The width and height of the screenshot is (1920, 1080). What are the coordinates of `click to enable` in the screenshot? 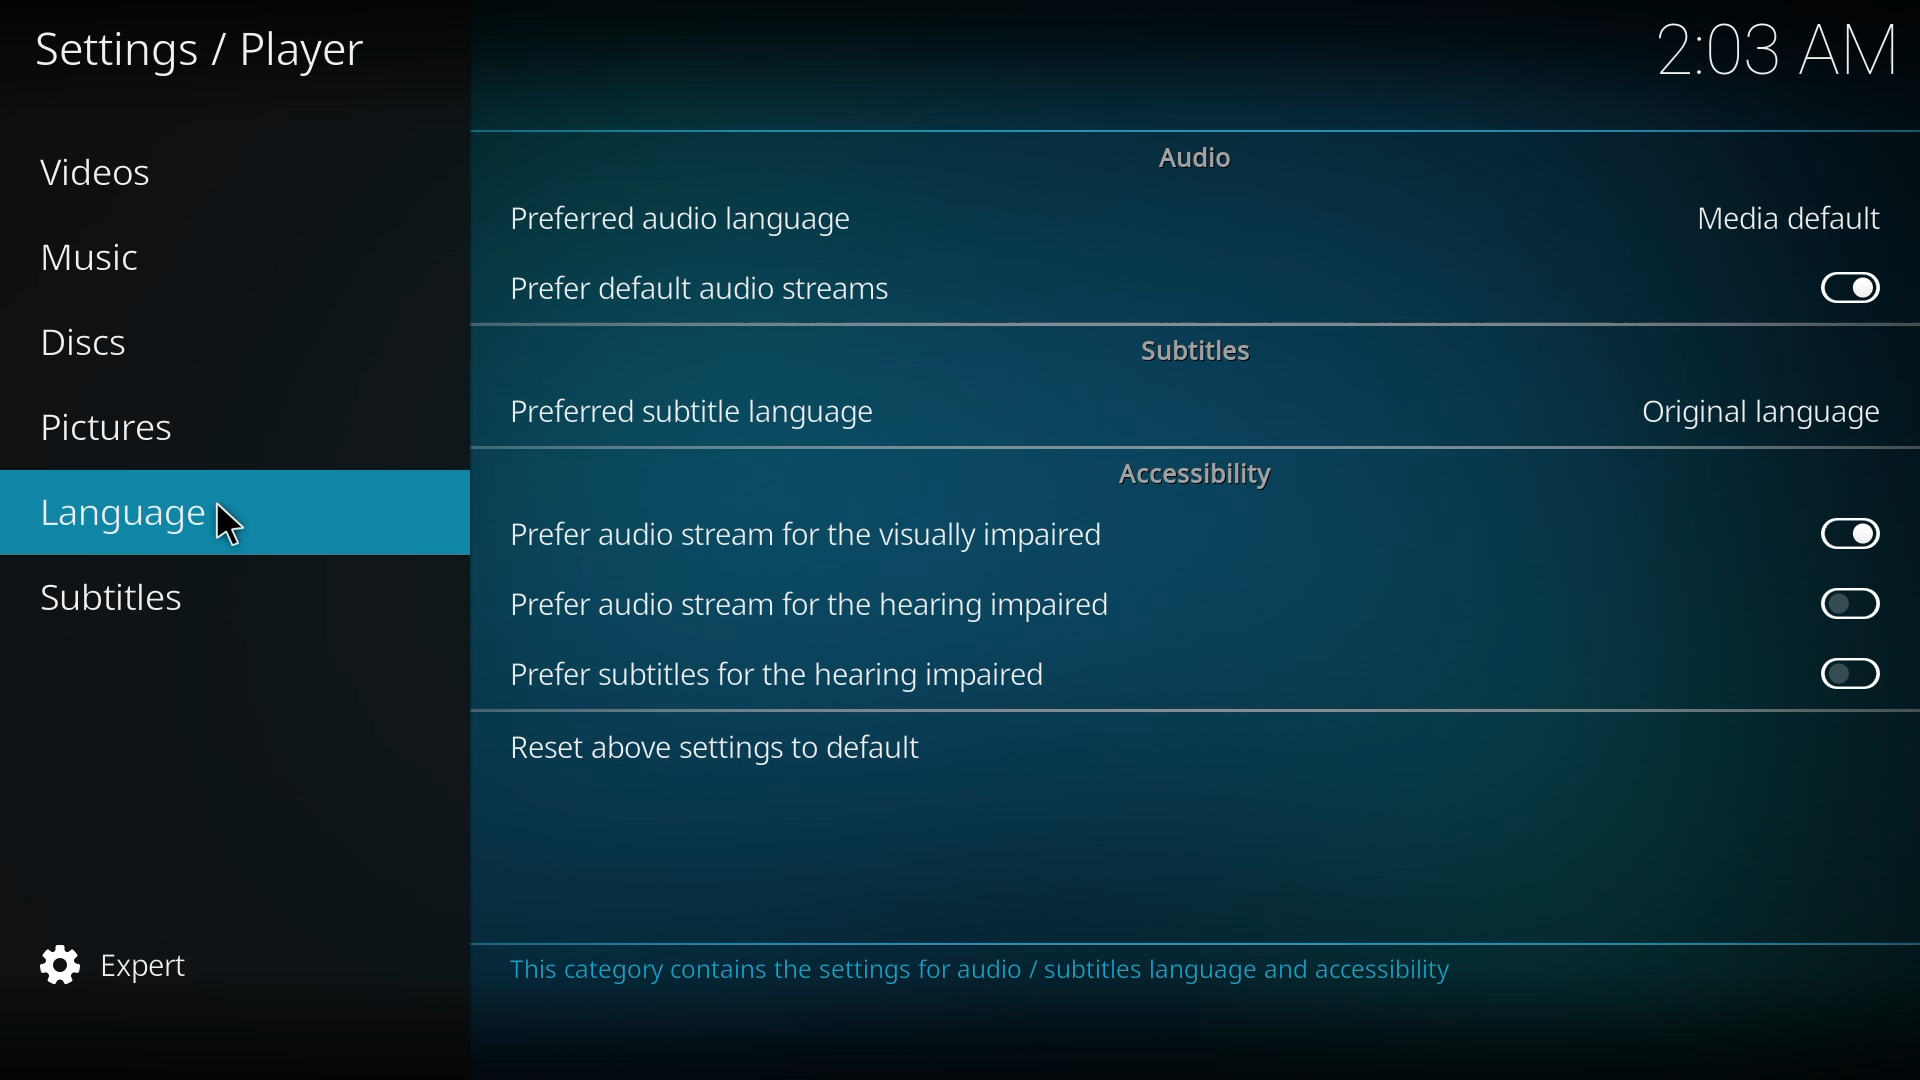 It's located at (1850, 601).